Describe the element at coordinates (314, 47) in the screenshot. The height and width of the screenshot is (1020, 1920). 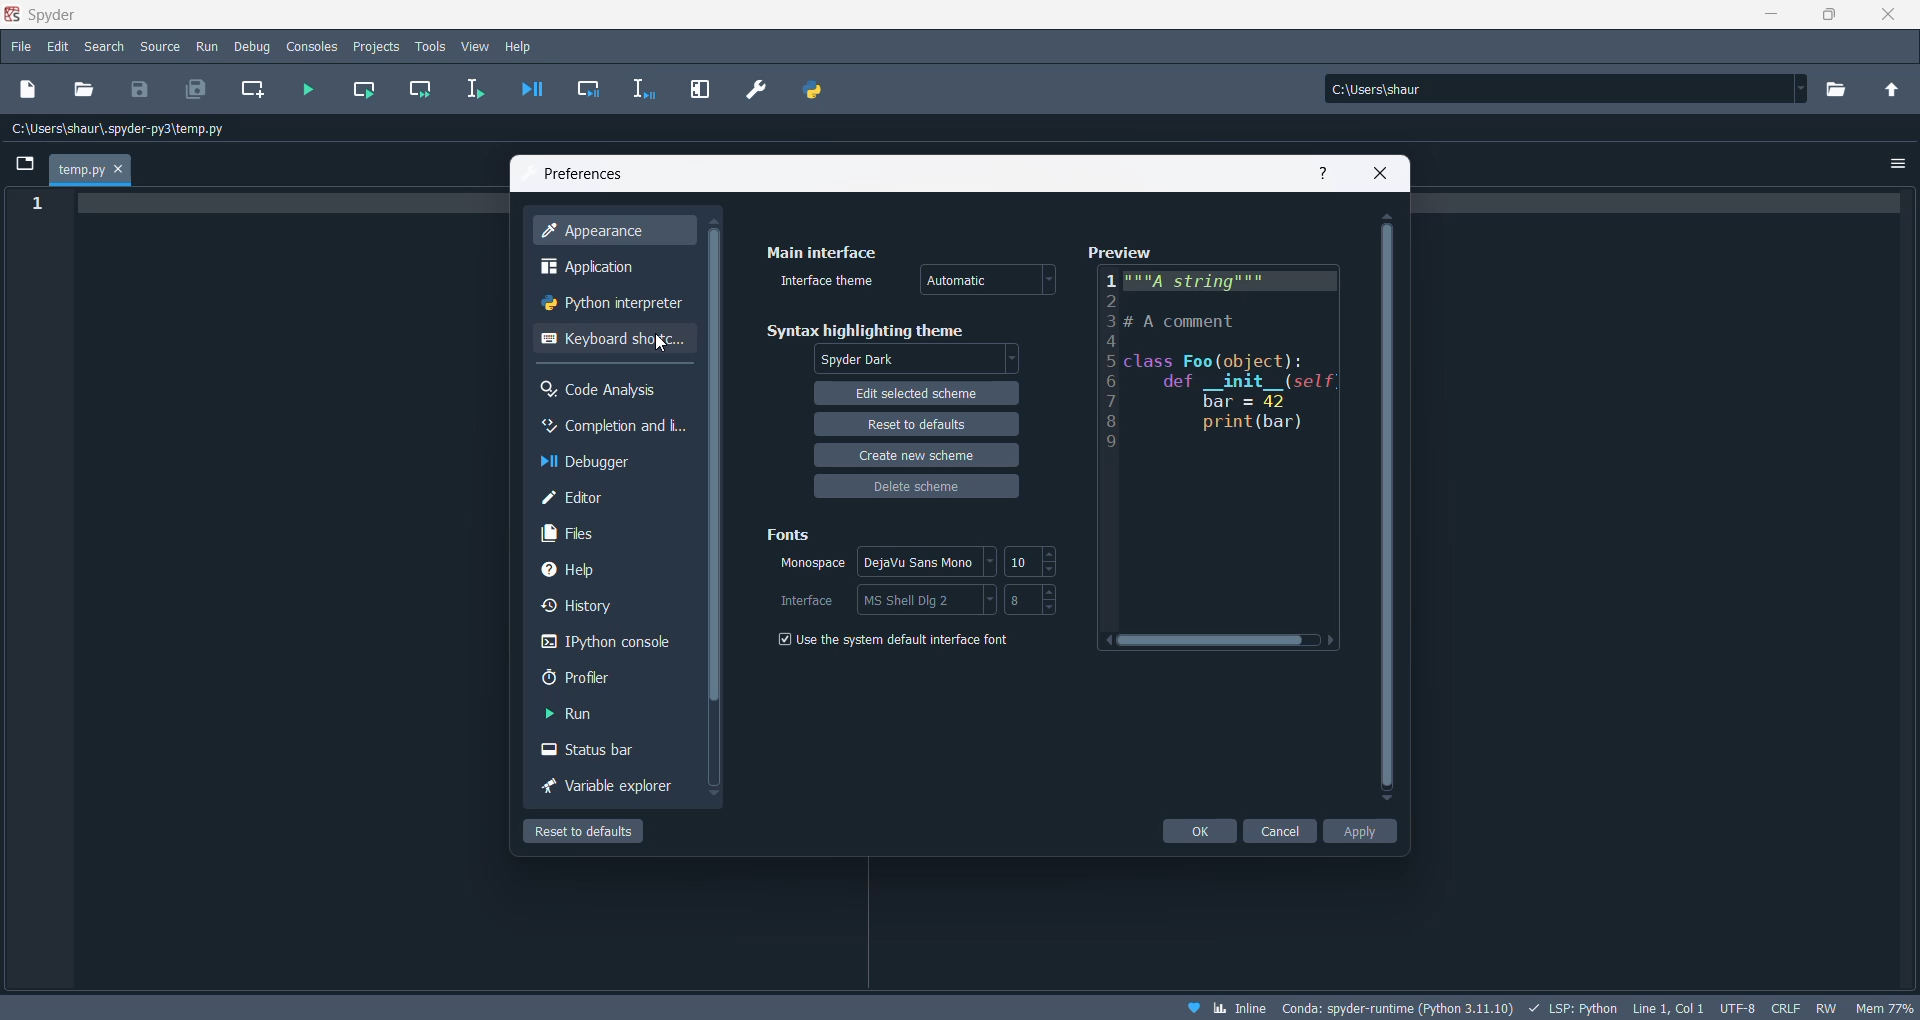
I see `consoles` at that location.